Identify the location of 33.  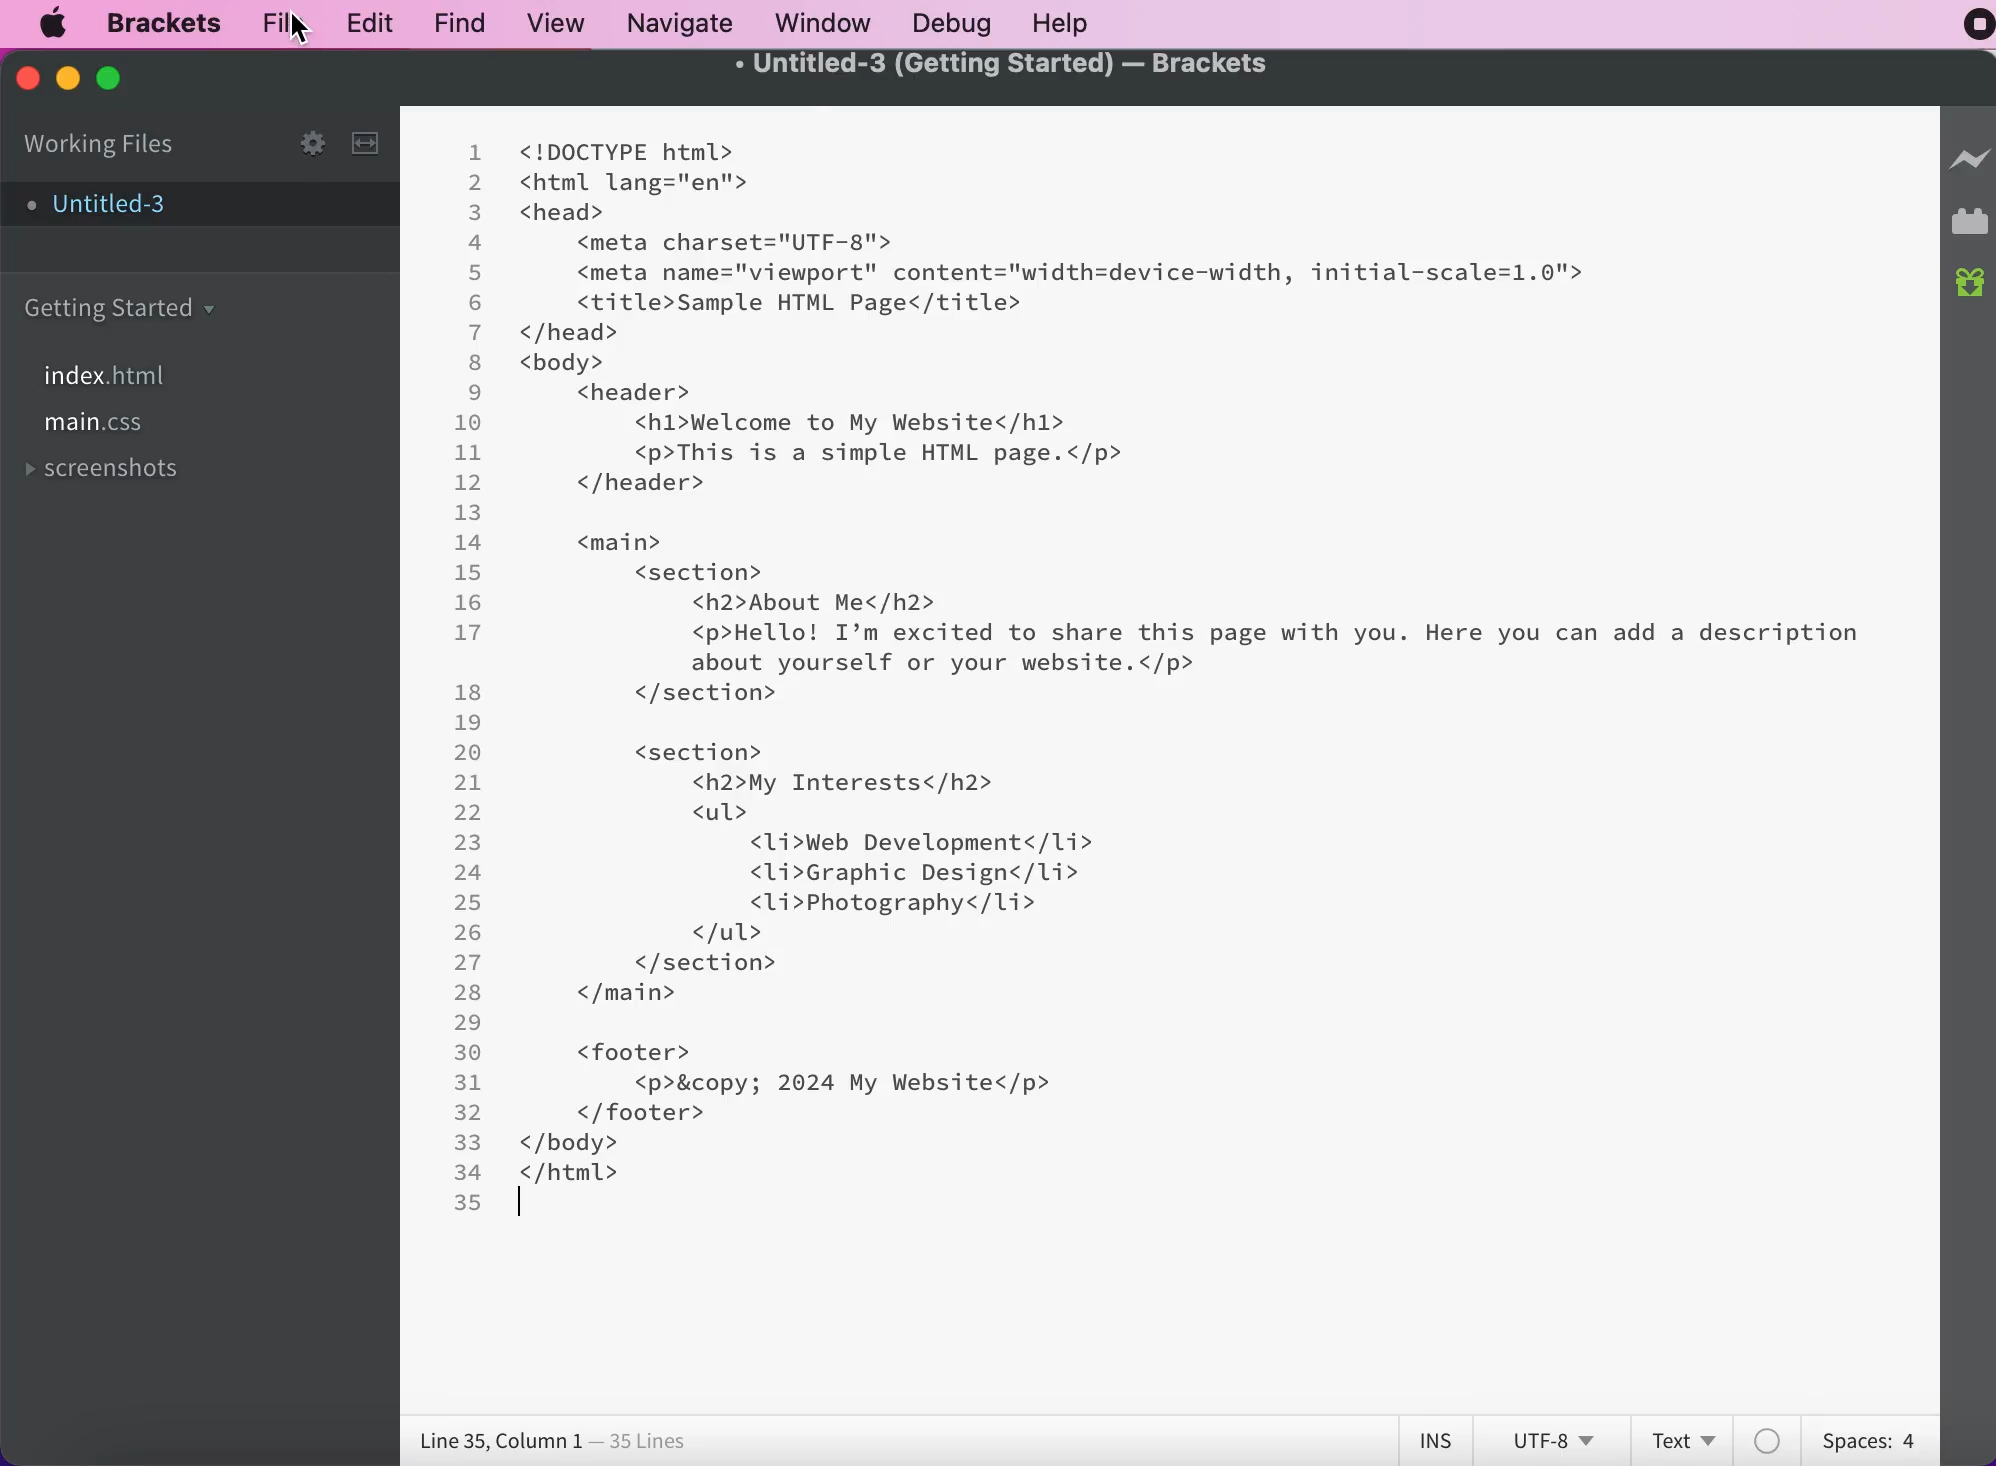
(468, 1142).